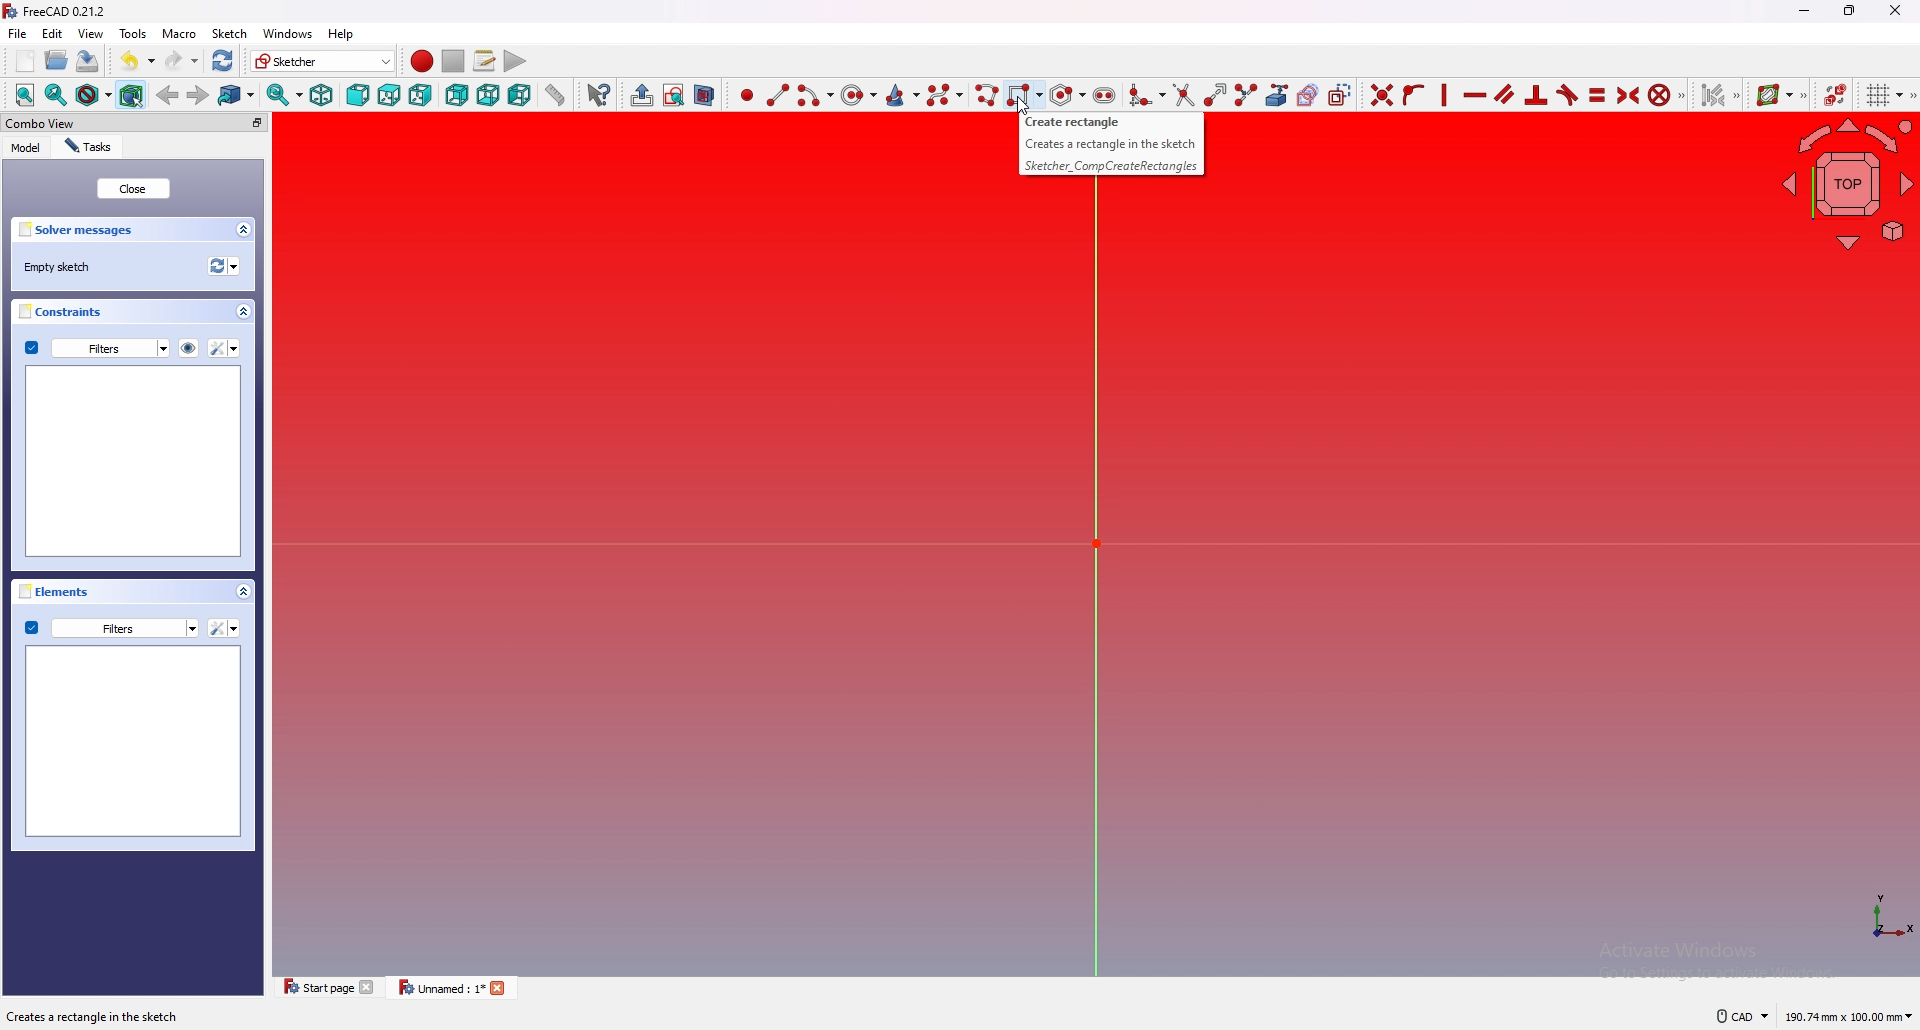 Image resolution: width=1920 pixels, height=1030 pixels. I want to click on freecad, so click(59, 11).